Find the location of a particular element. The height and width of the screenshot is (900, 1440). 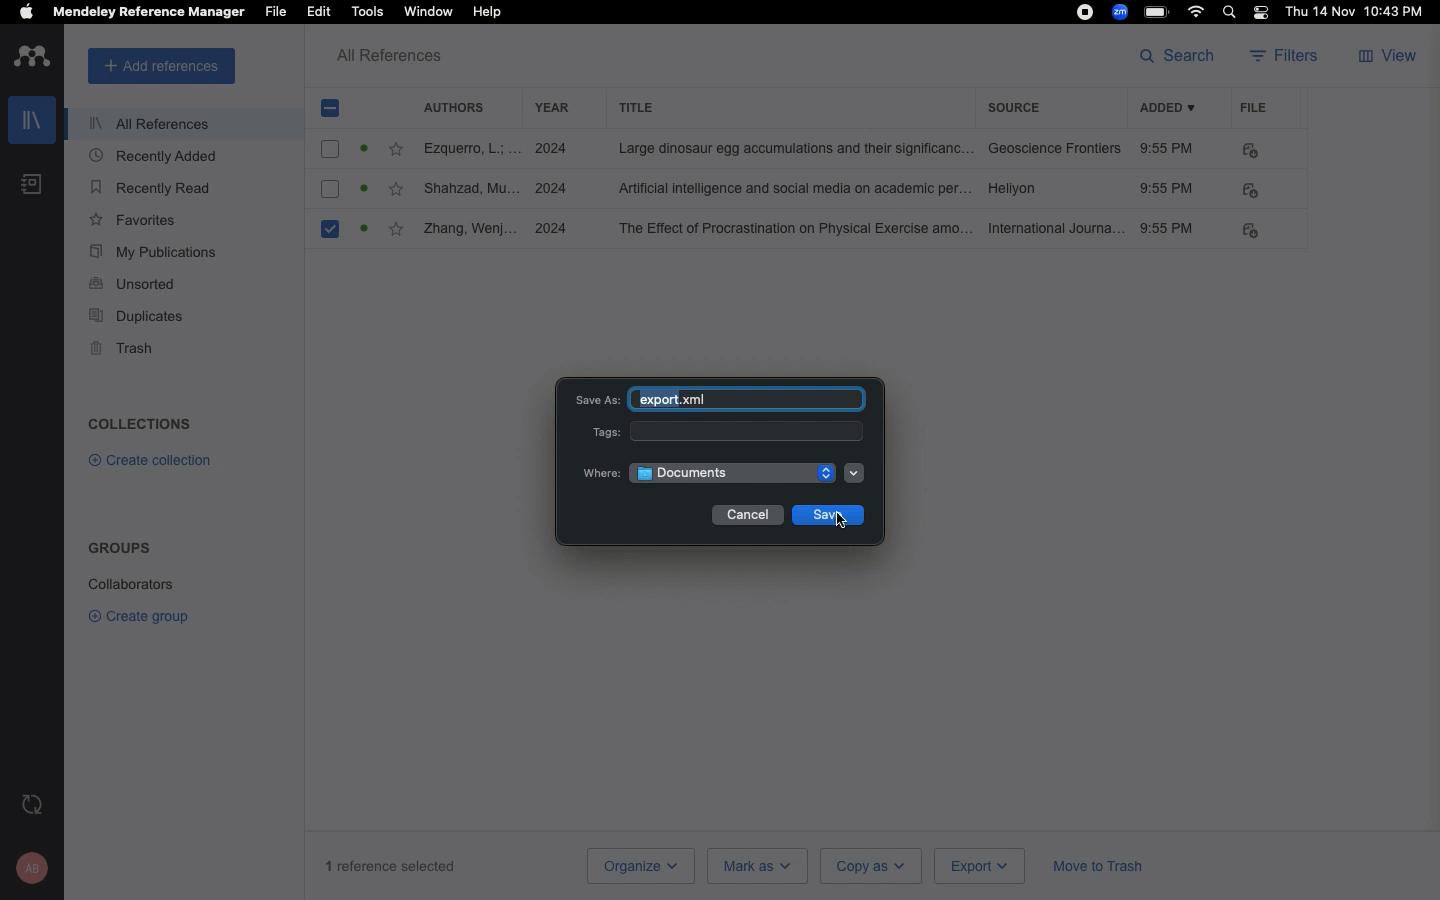

Edit is located at coordinates (320, 13).